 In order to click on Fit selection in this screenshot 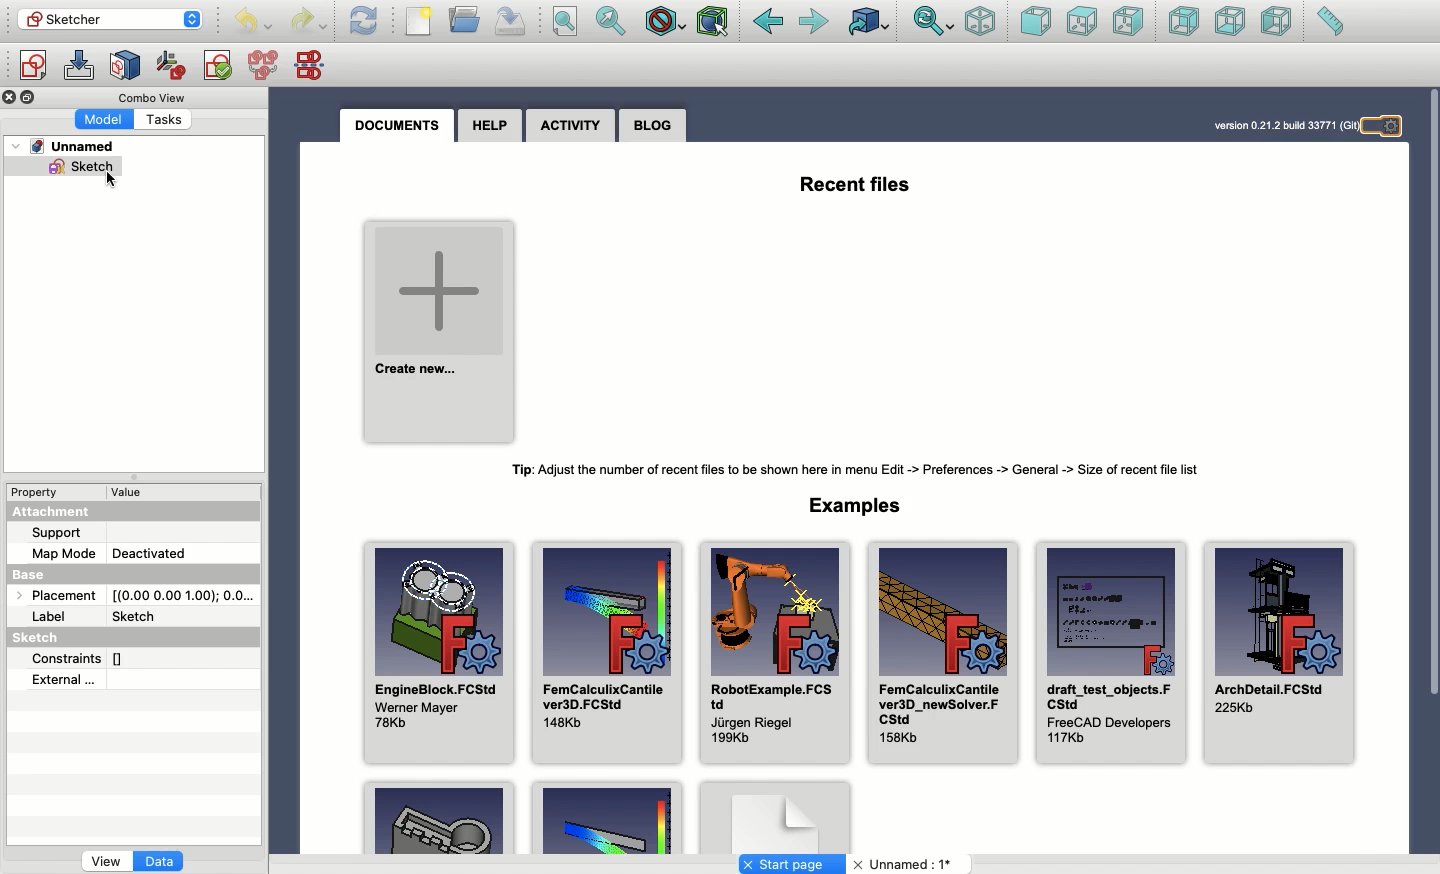, I will do `click(612, 21)`.